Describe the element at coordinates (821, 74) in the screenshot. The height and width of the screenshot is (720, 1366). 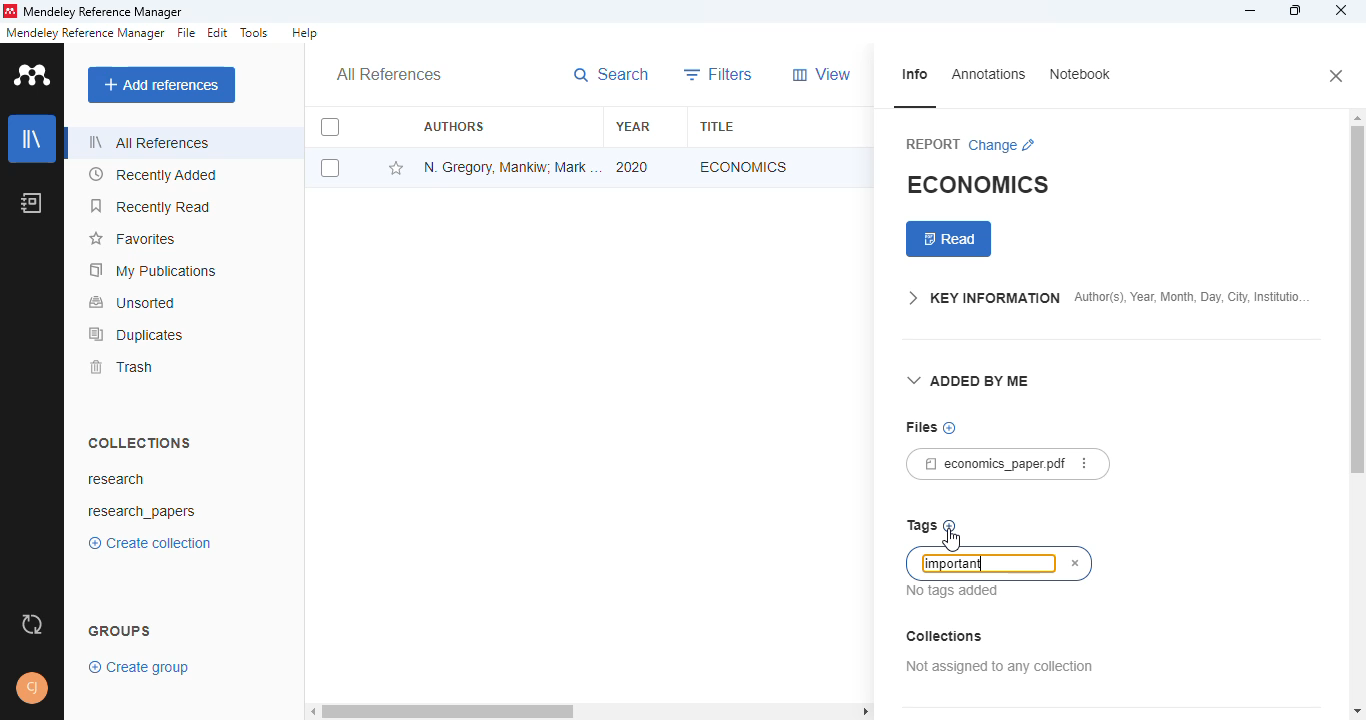
I see `view` at that location.